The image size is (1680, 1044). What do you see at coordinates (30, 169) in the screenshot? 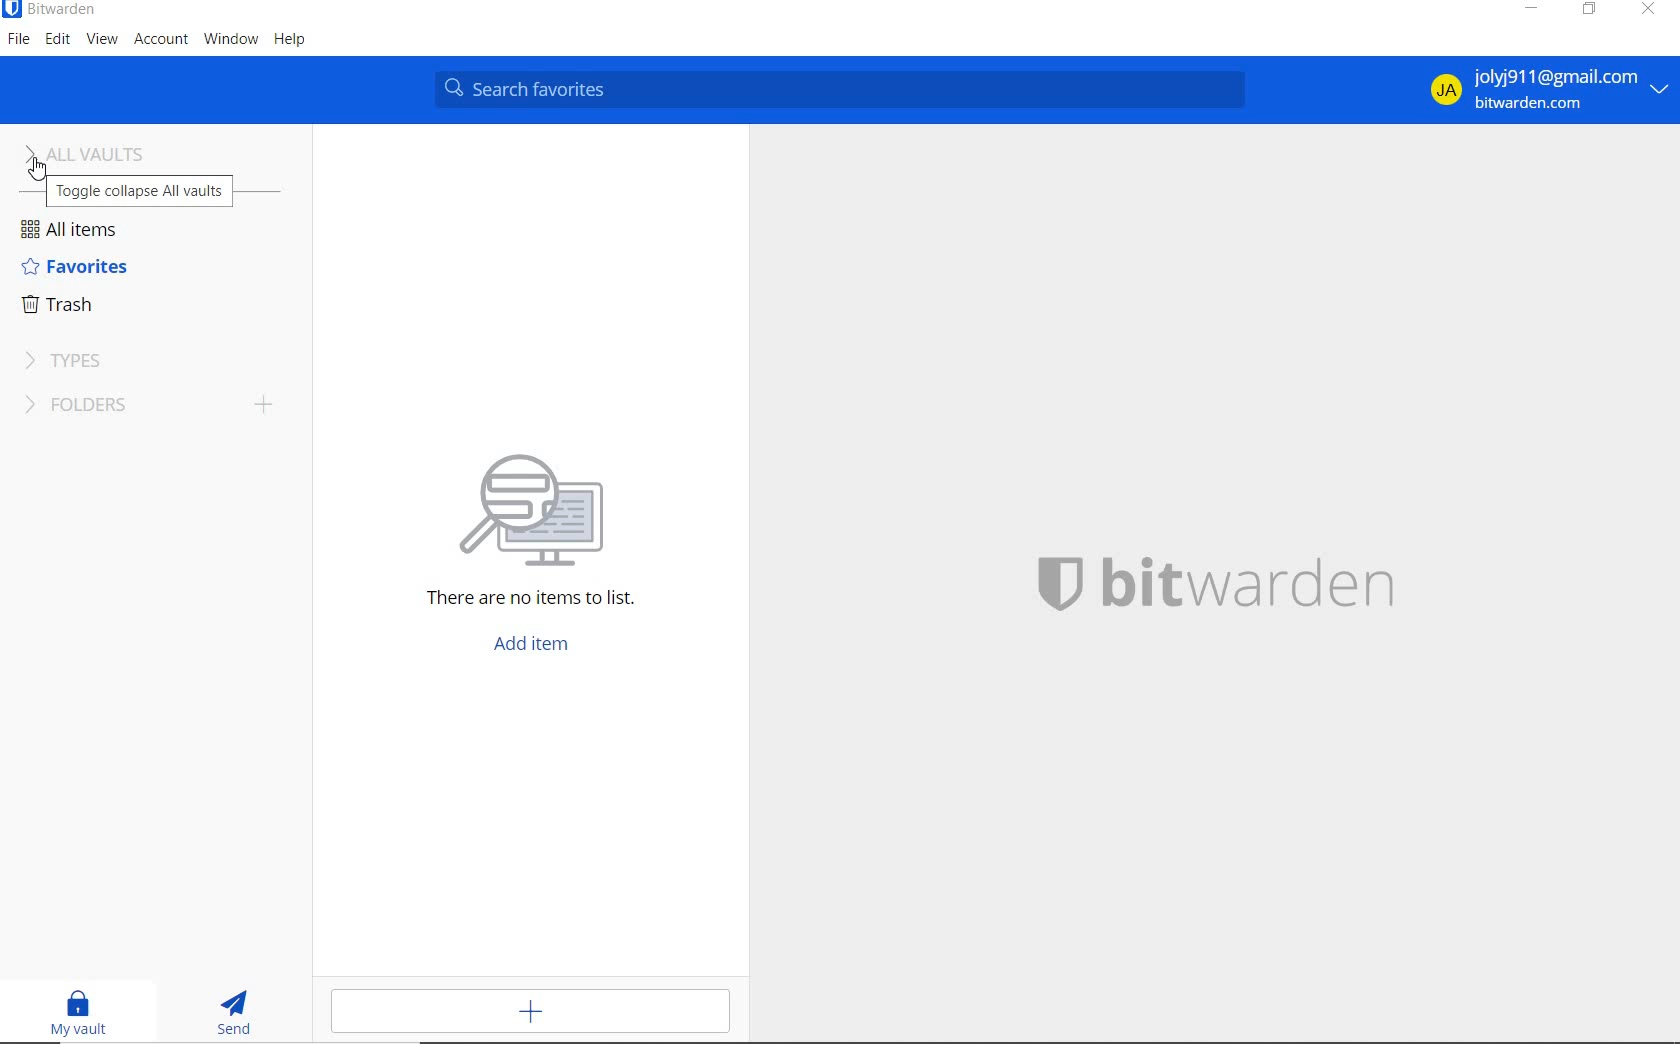
I see `CURSOR` at bounding box center [30, 169].